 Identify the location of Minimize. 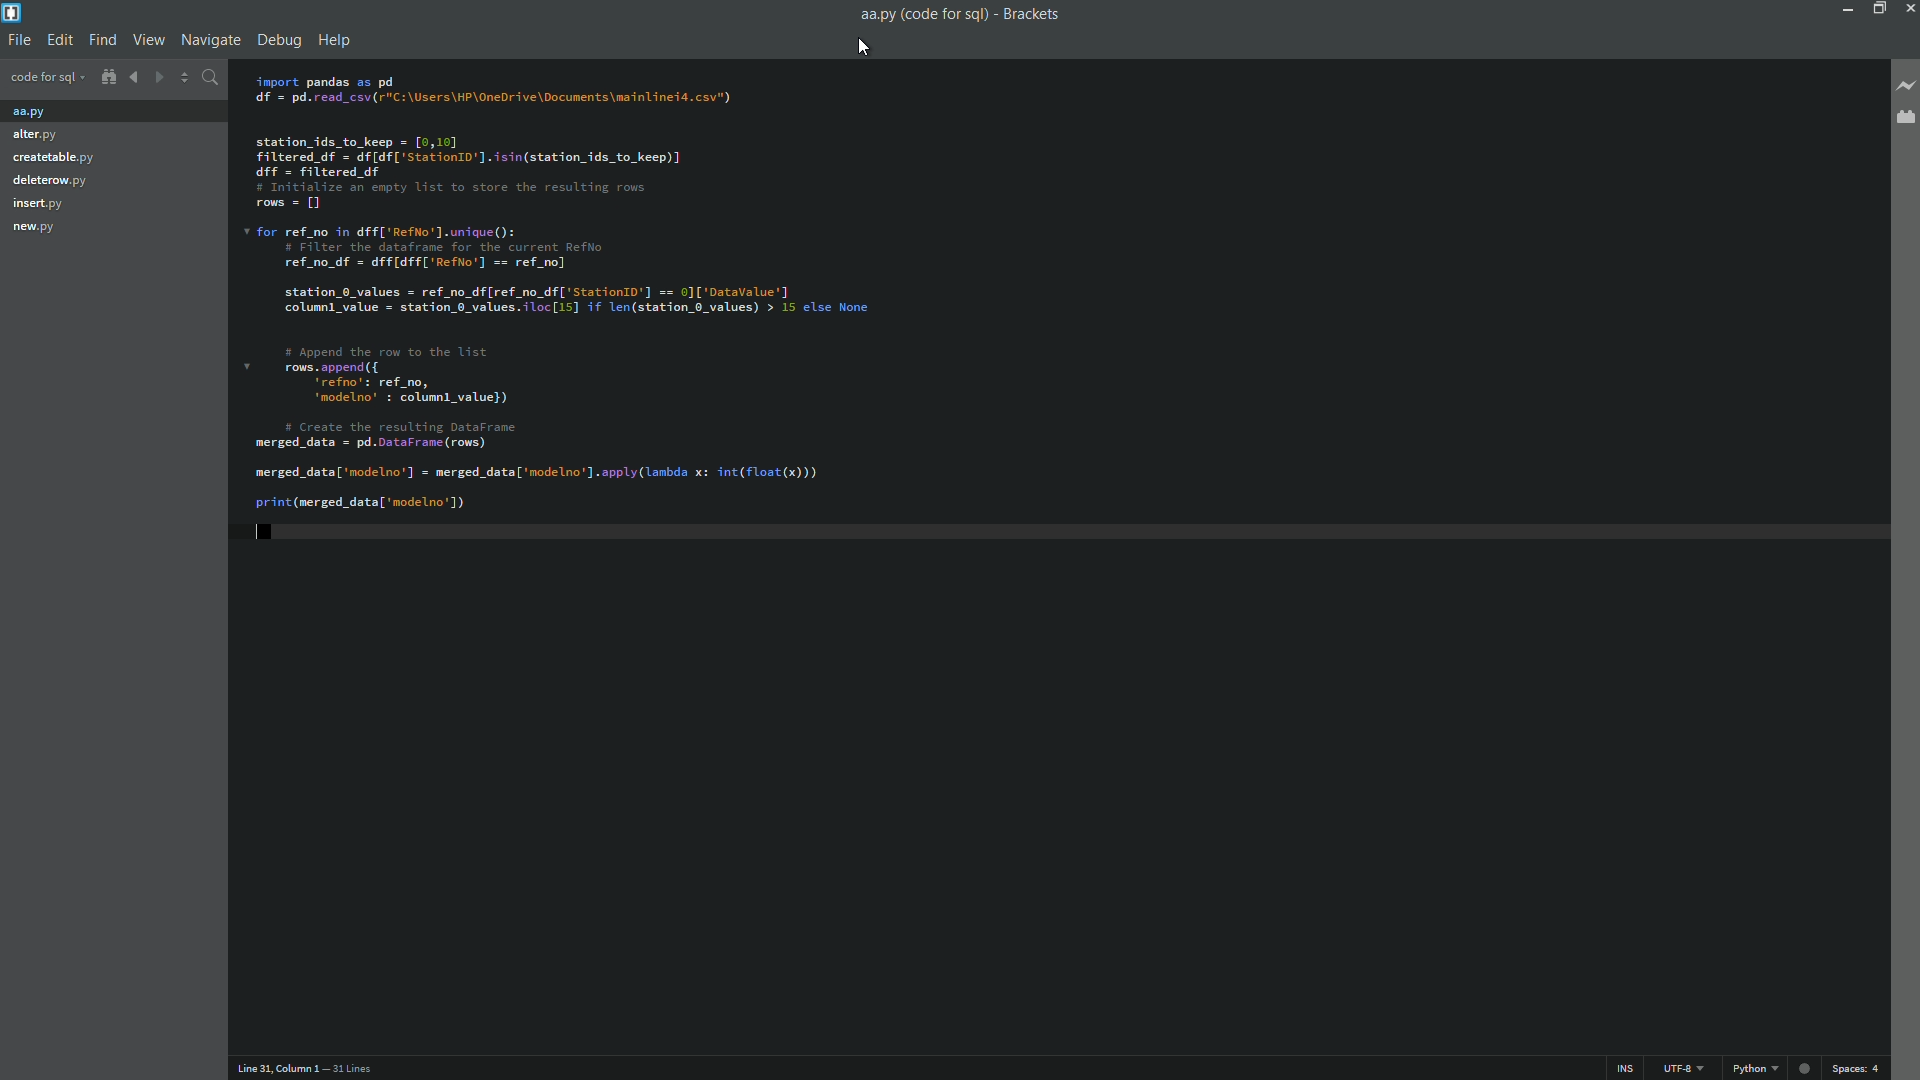
(1844, 8).